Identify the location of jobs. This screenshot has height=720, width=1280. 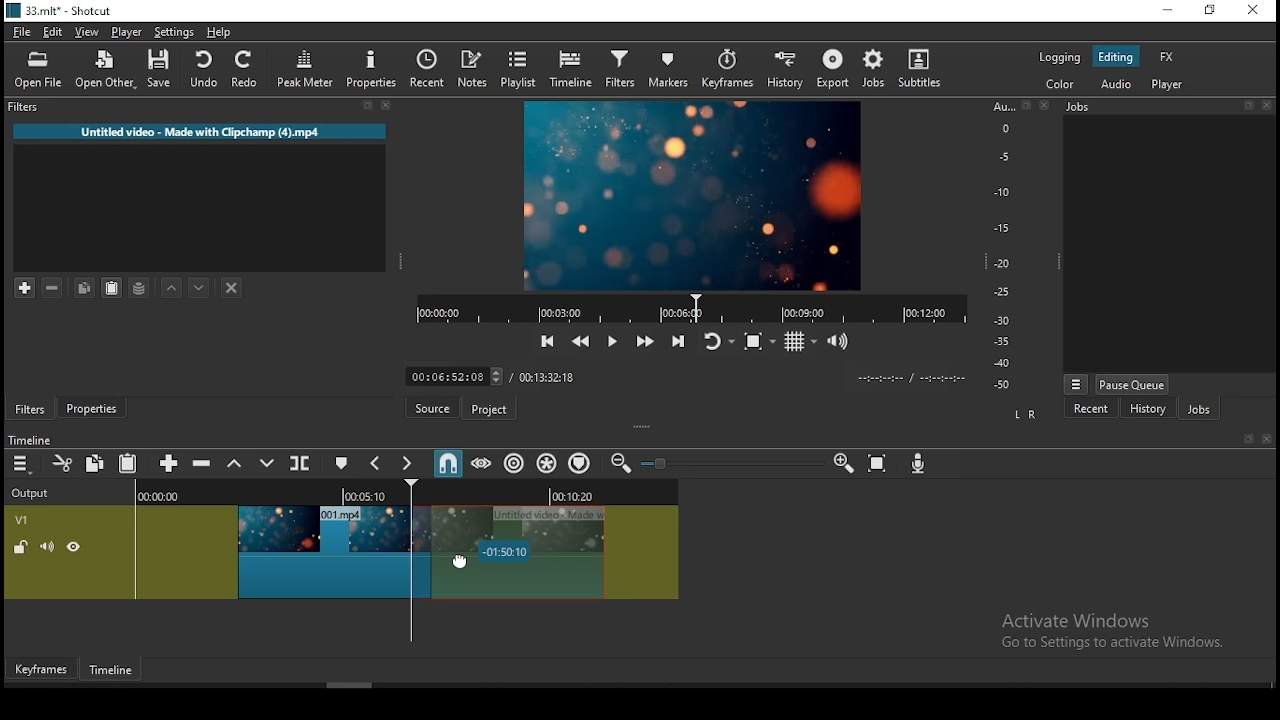
(1196, 406).